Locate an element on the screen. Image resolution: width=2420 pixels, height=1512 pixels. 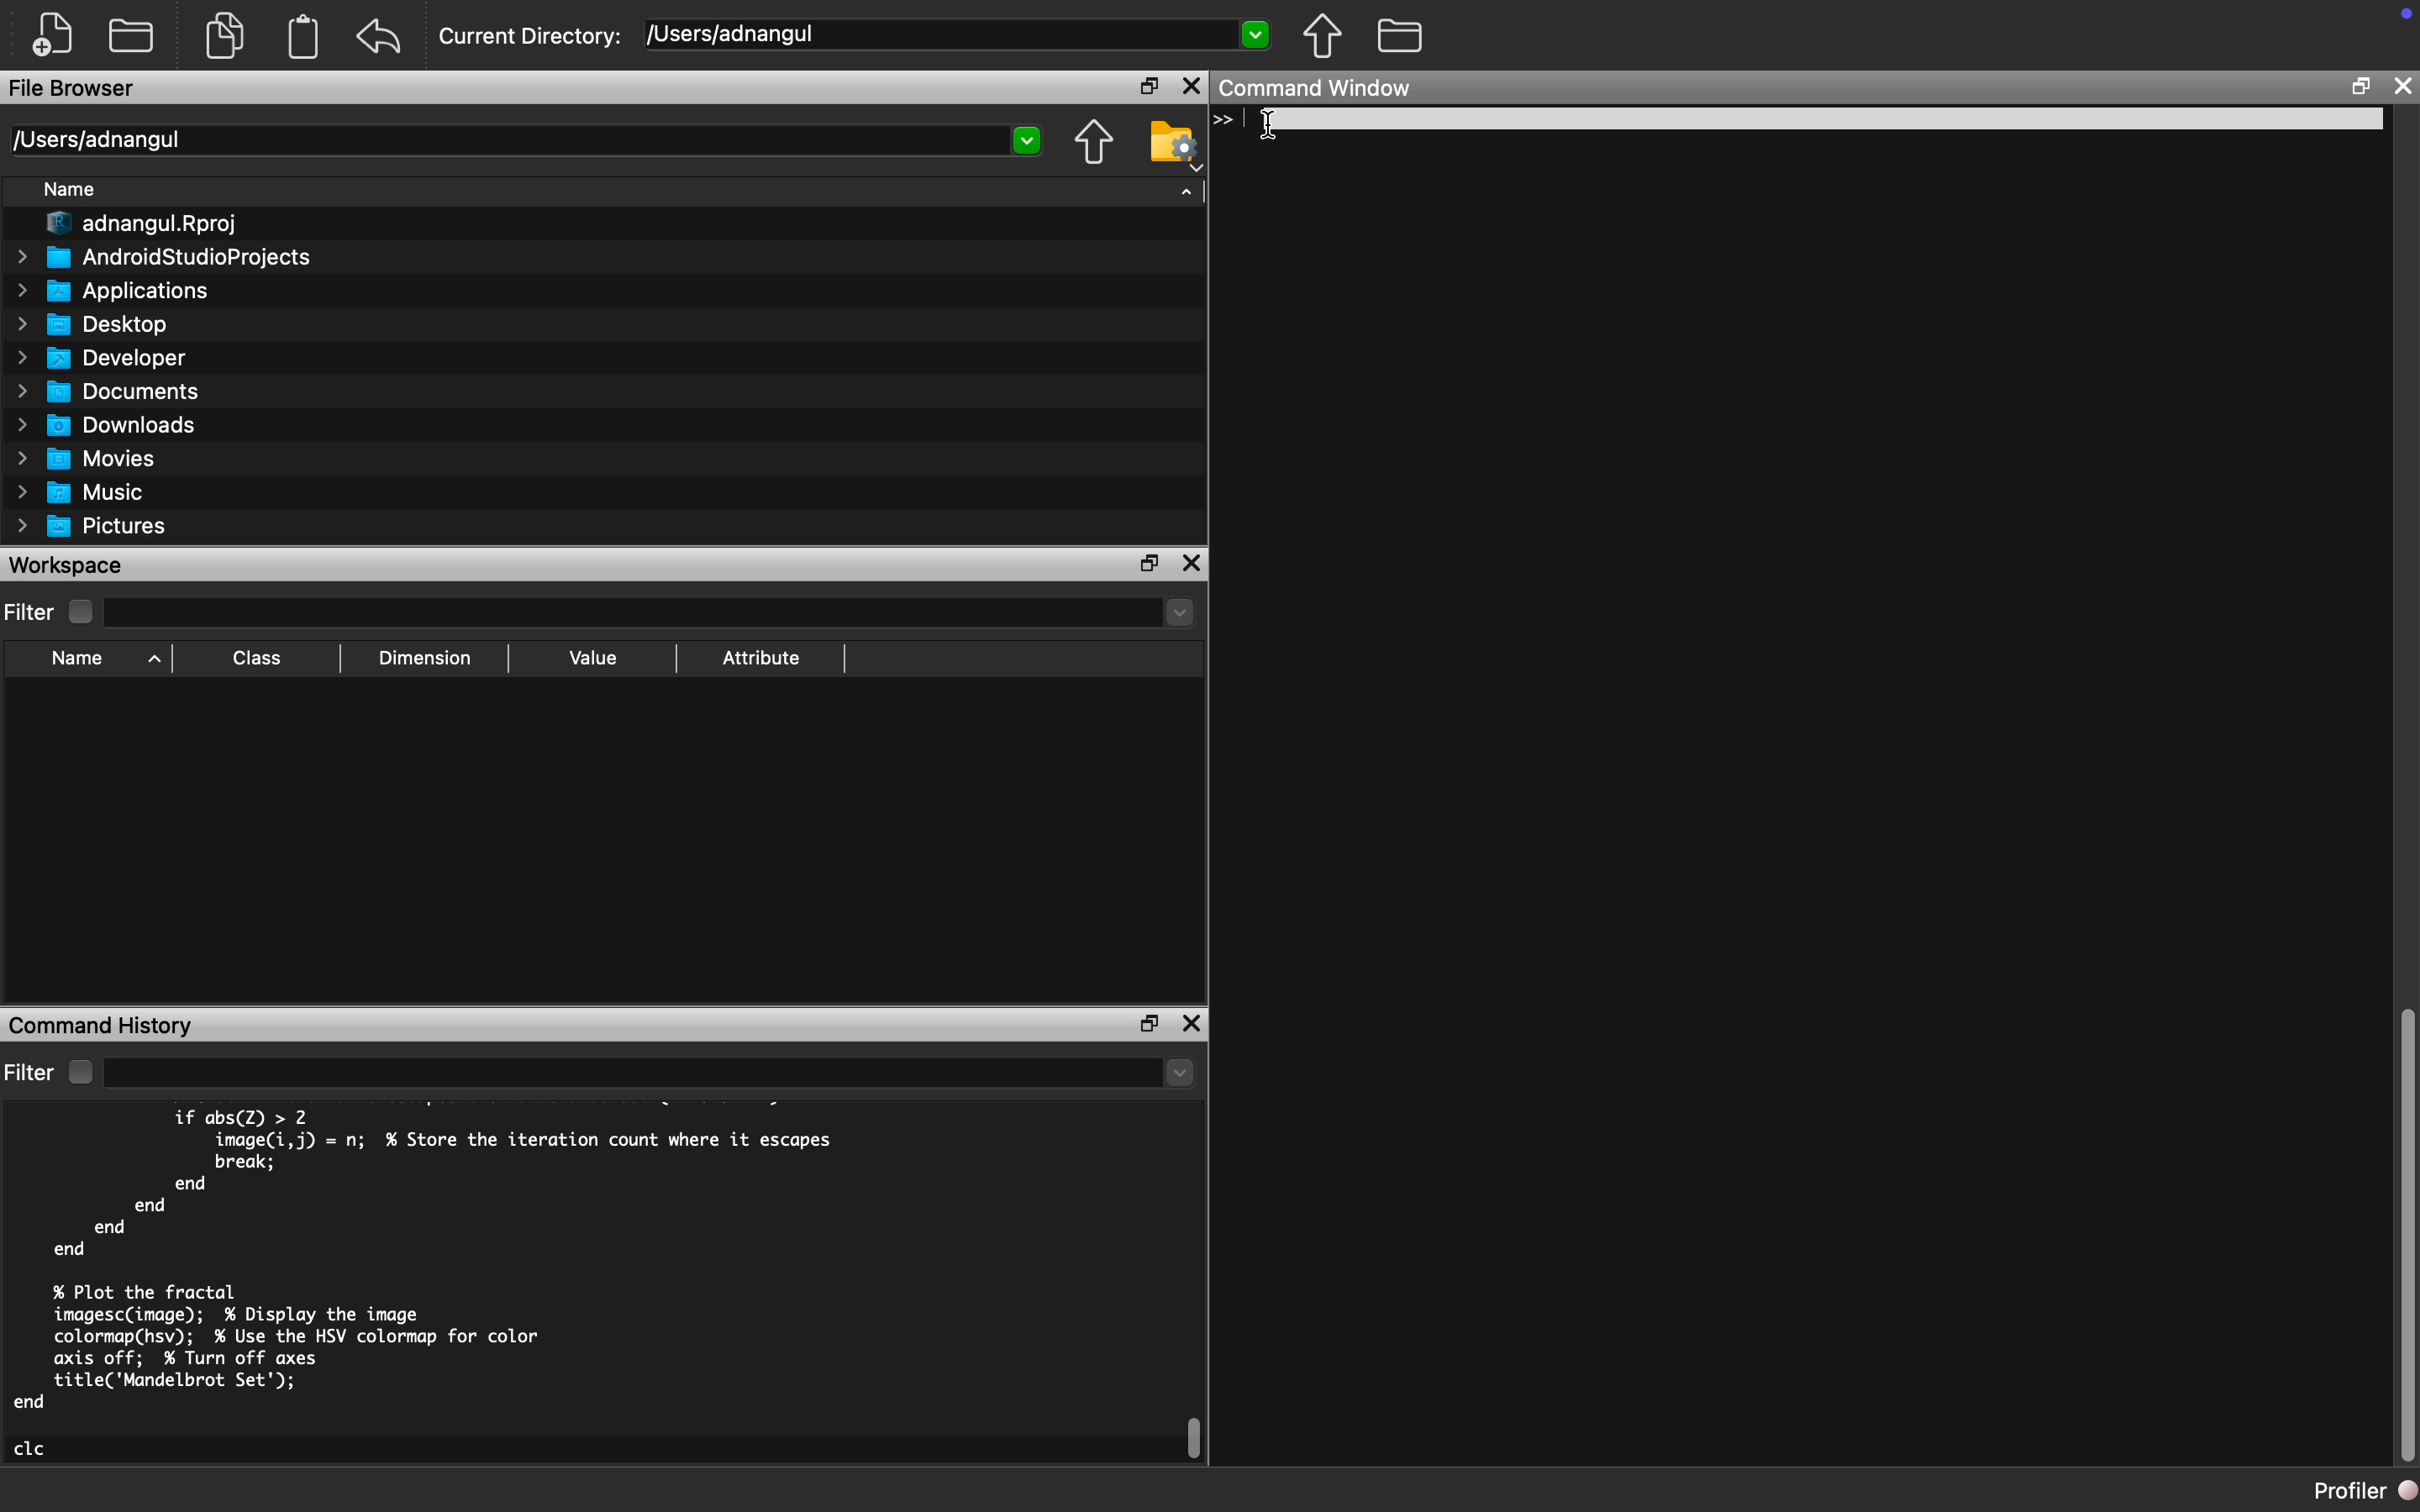
AndroidStudioProjects is located at coordinates (163, 257).